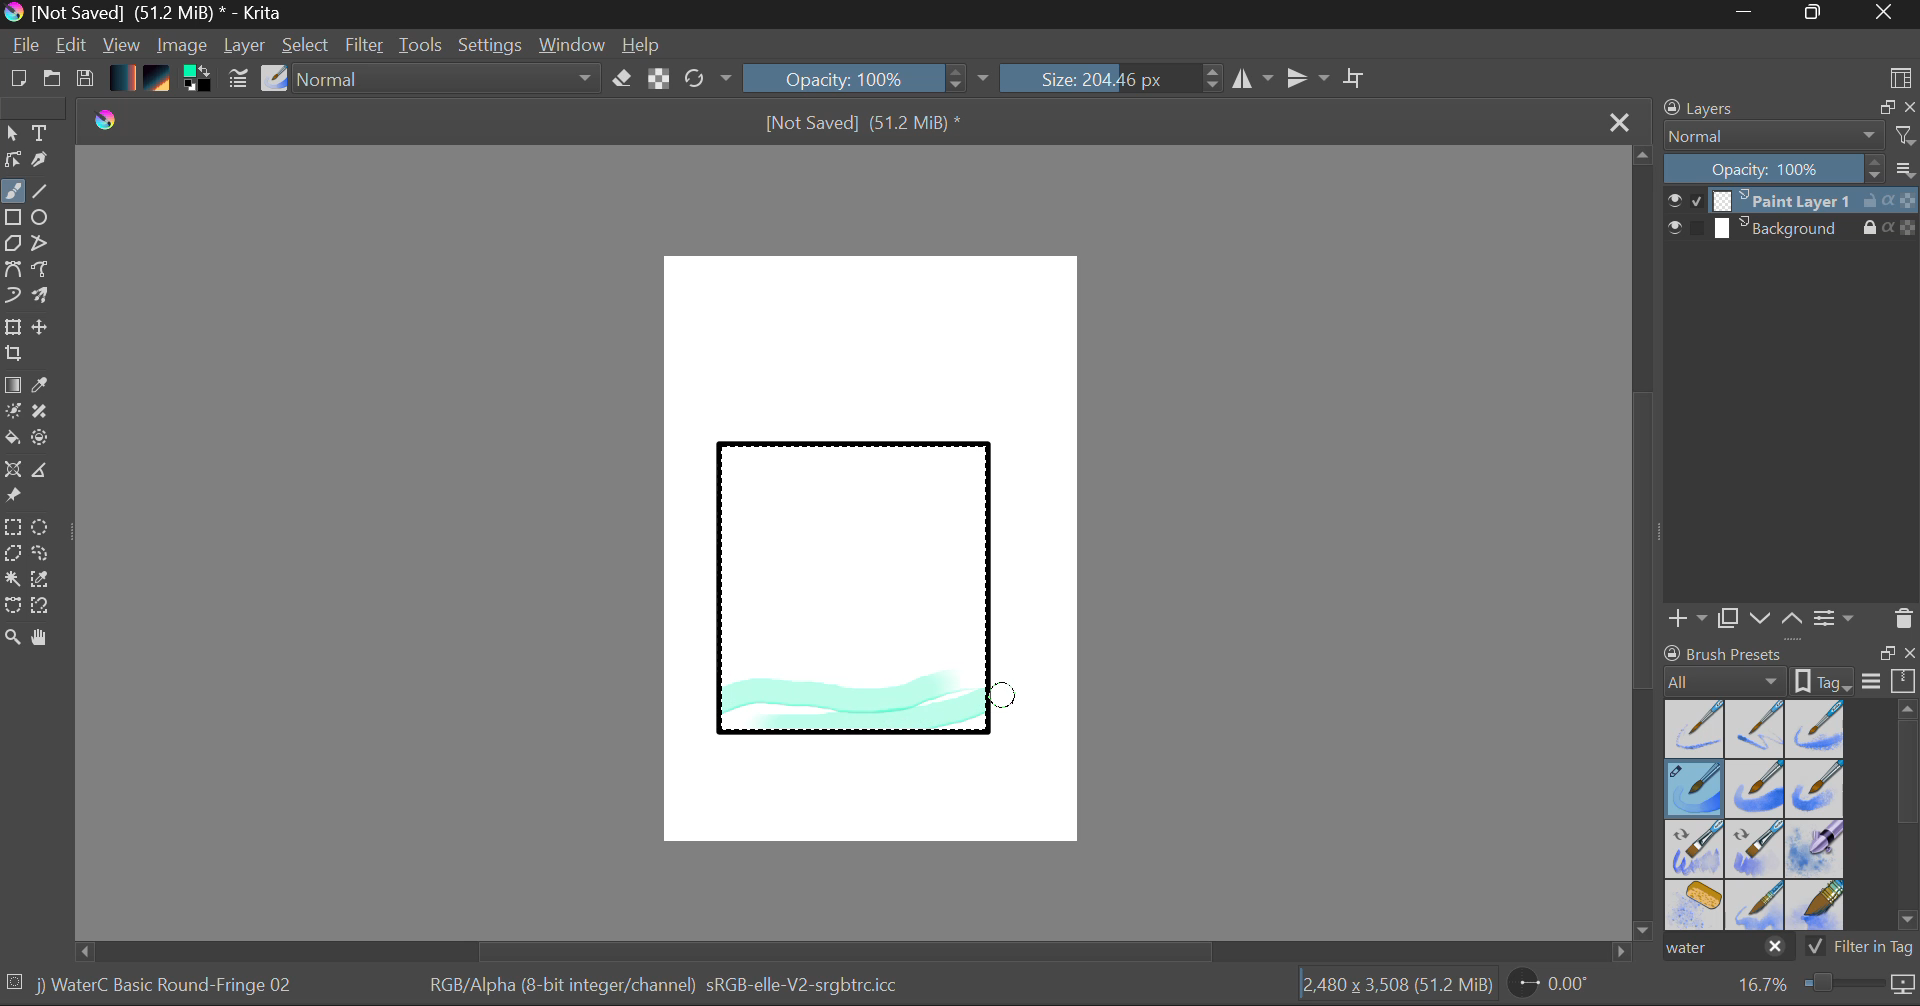 Image resolution: width=1920 pixels, height=1006 pixels. What do you see at coordinates (869, 78) in the screenshot?
I see `Opacity` at bounding box center [869, 78].